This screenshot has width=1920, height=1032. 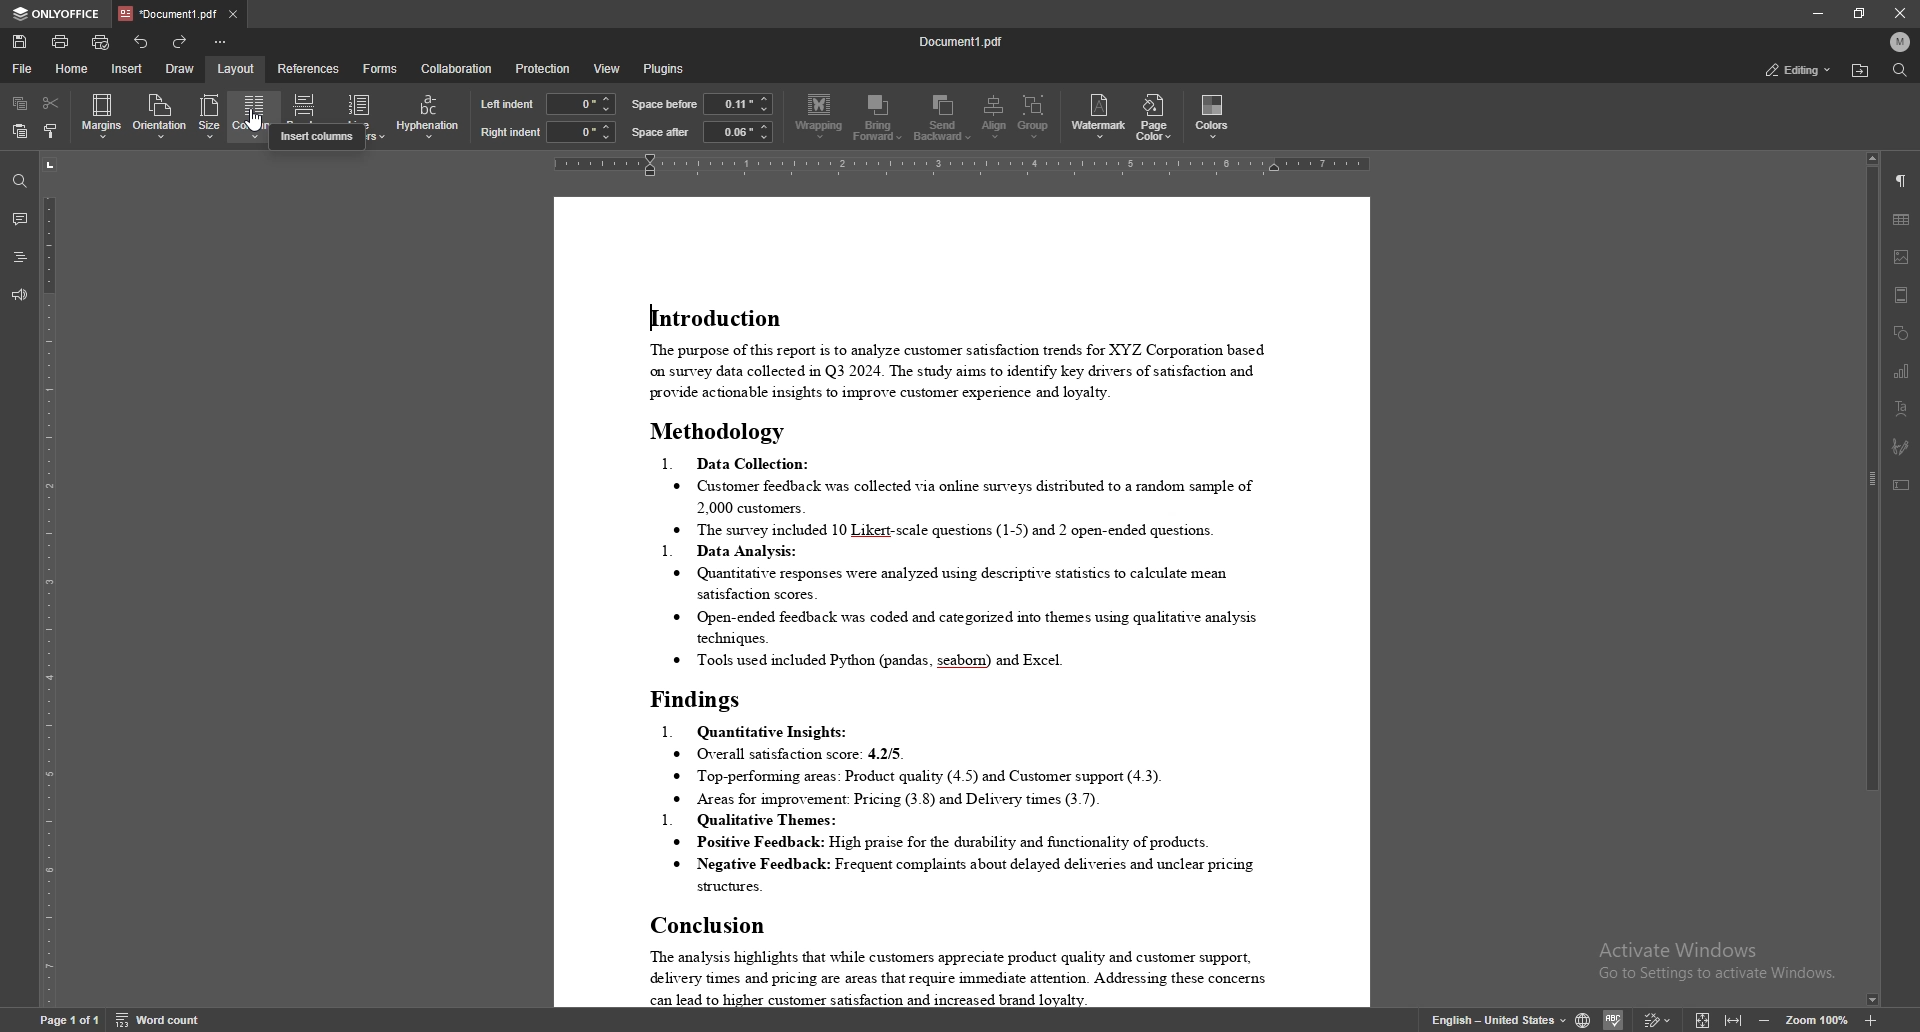 I want to click on home, so click(x=73, y=68).